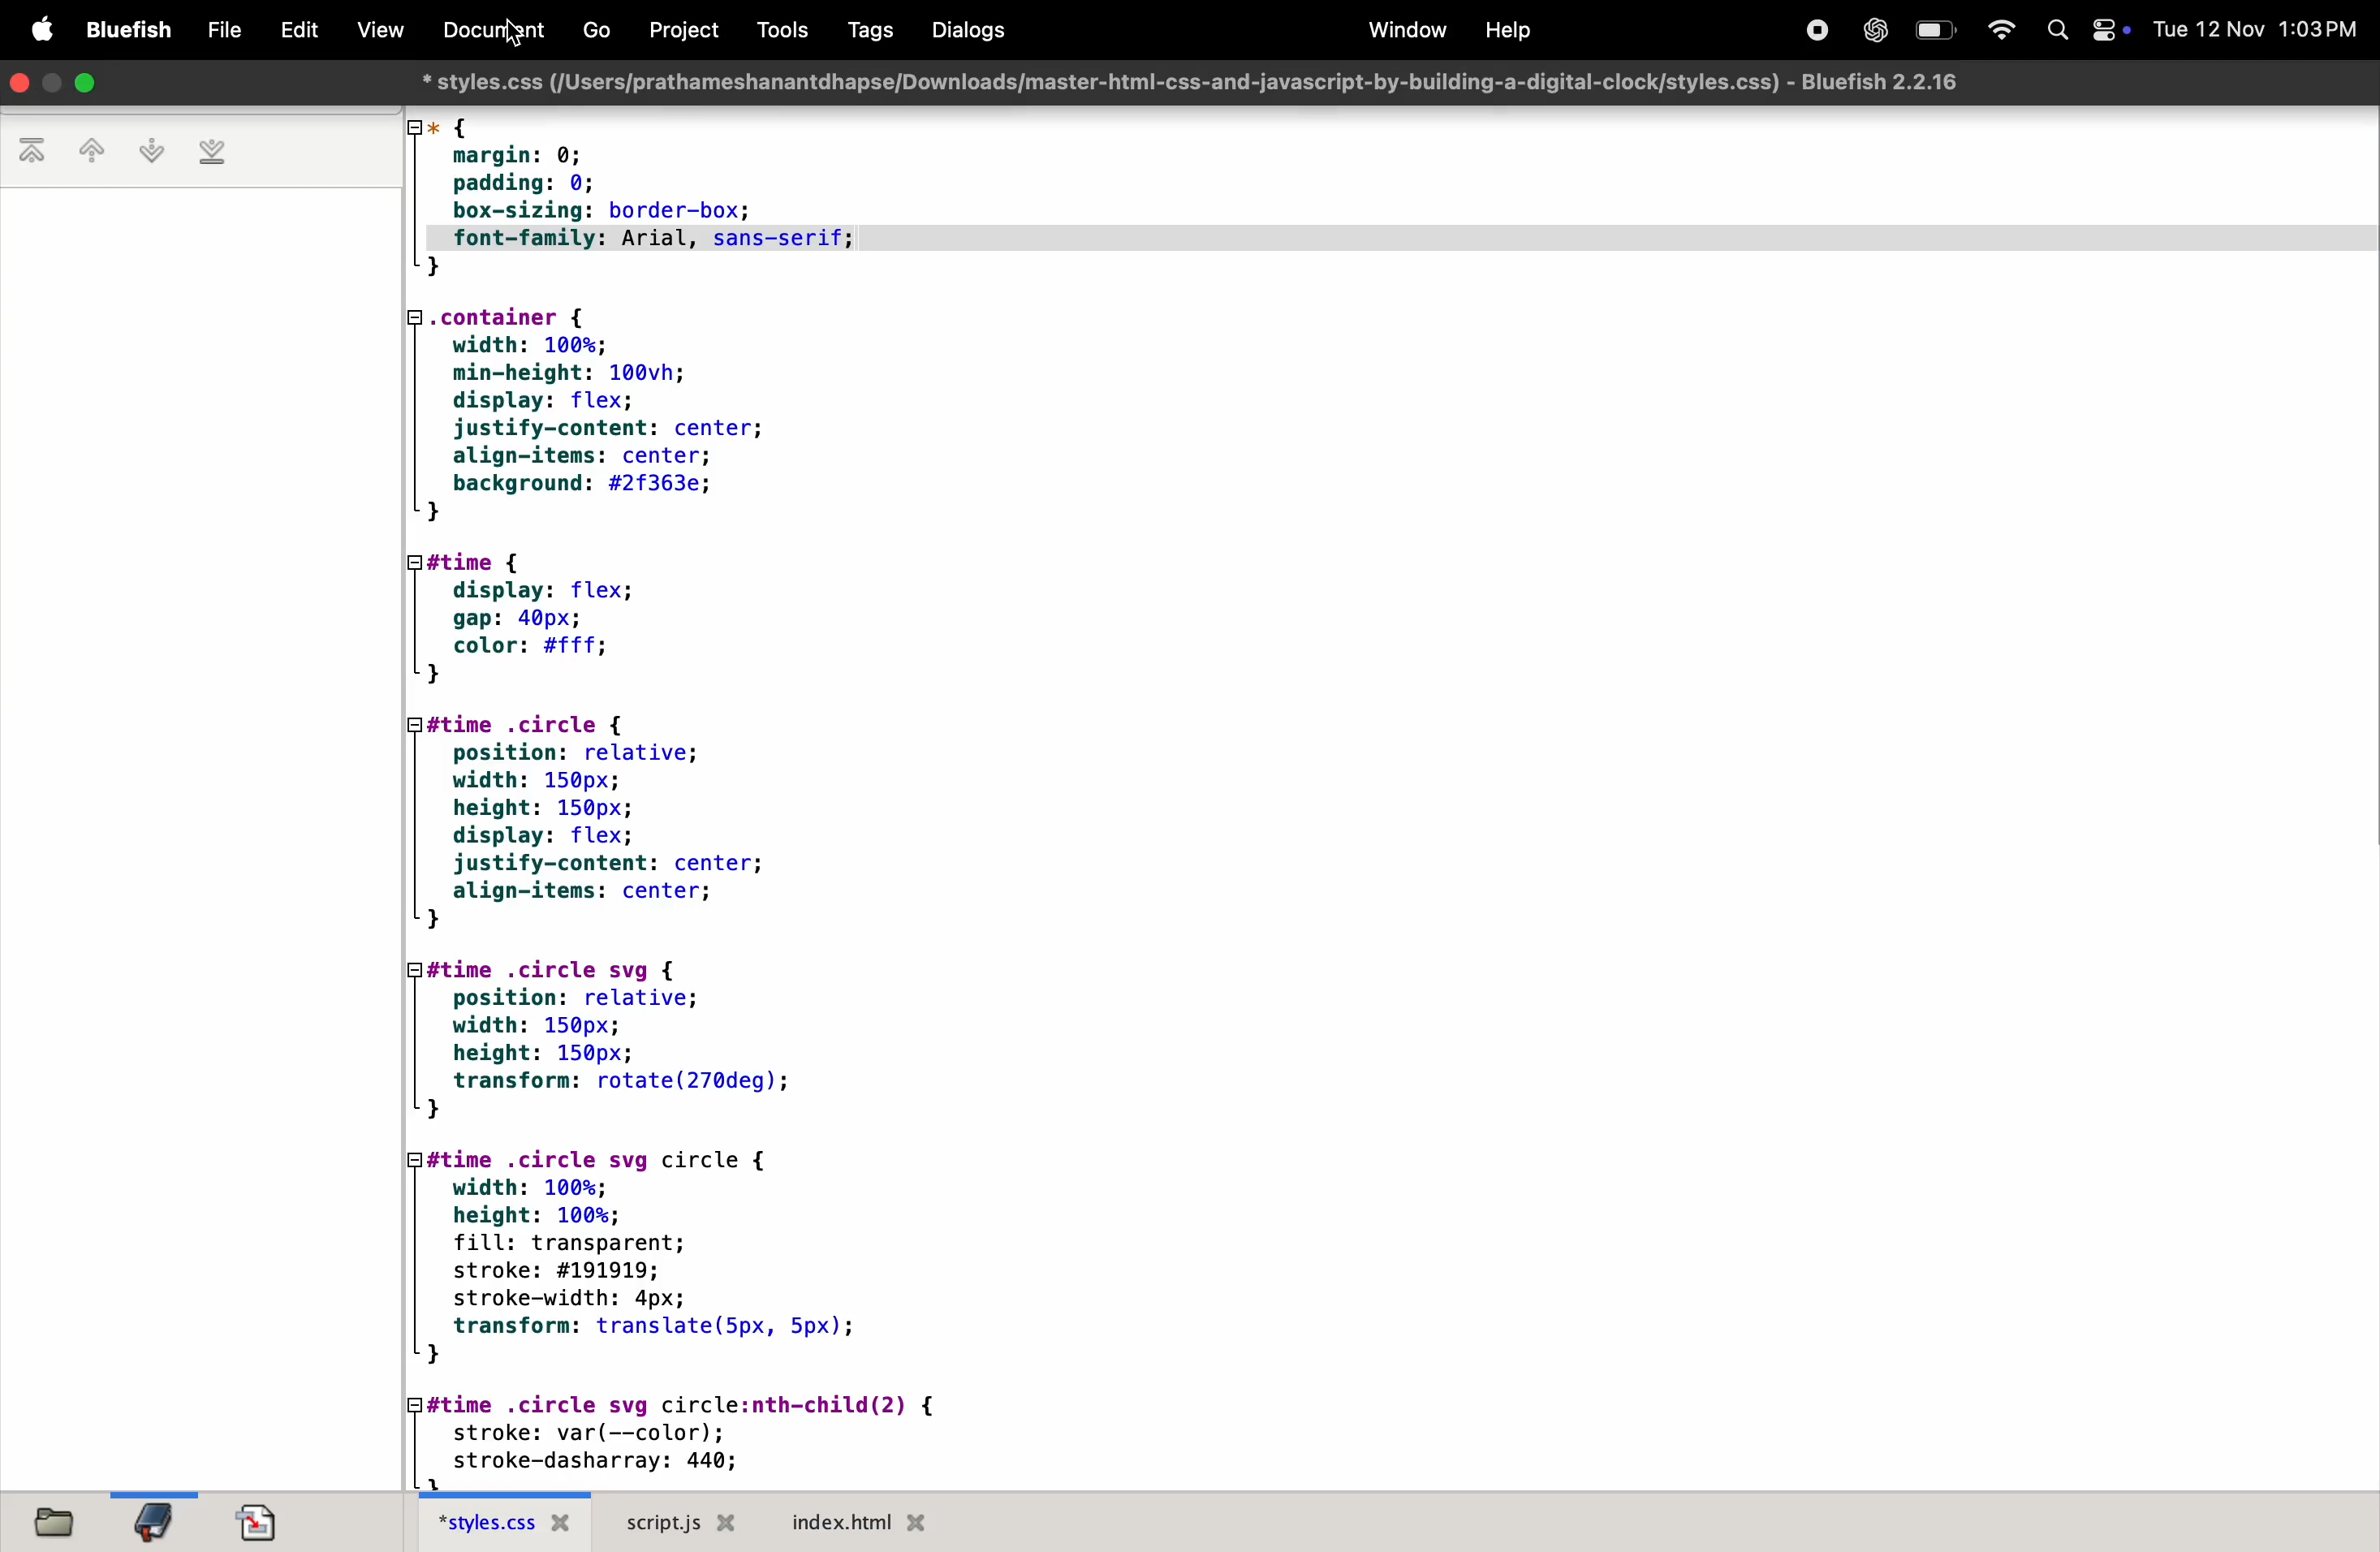  Describe the element at coordinates (1875, 30) in the screenshot. I see `Chatgpt` at that location.